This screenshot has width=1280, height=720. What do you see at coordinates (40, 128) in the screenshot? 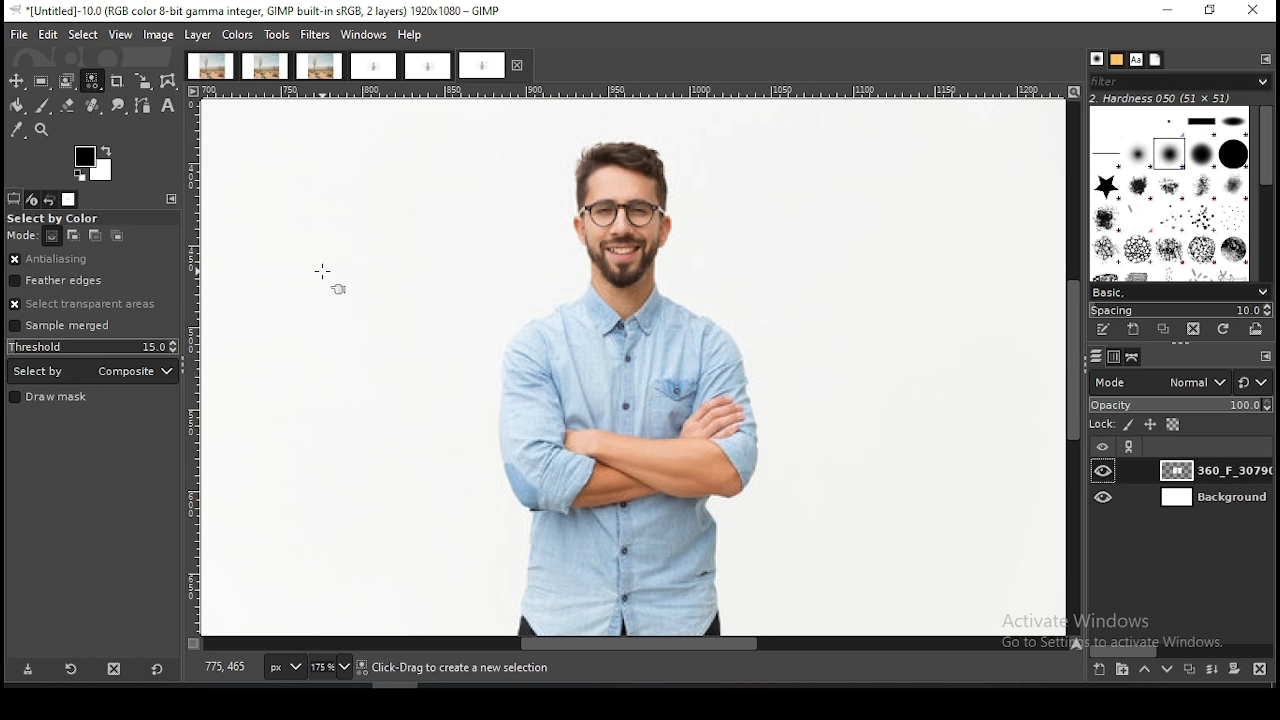
I see `zoom tool` at bounding box center [40, 128].